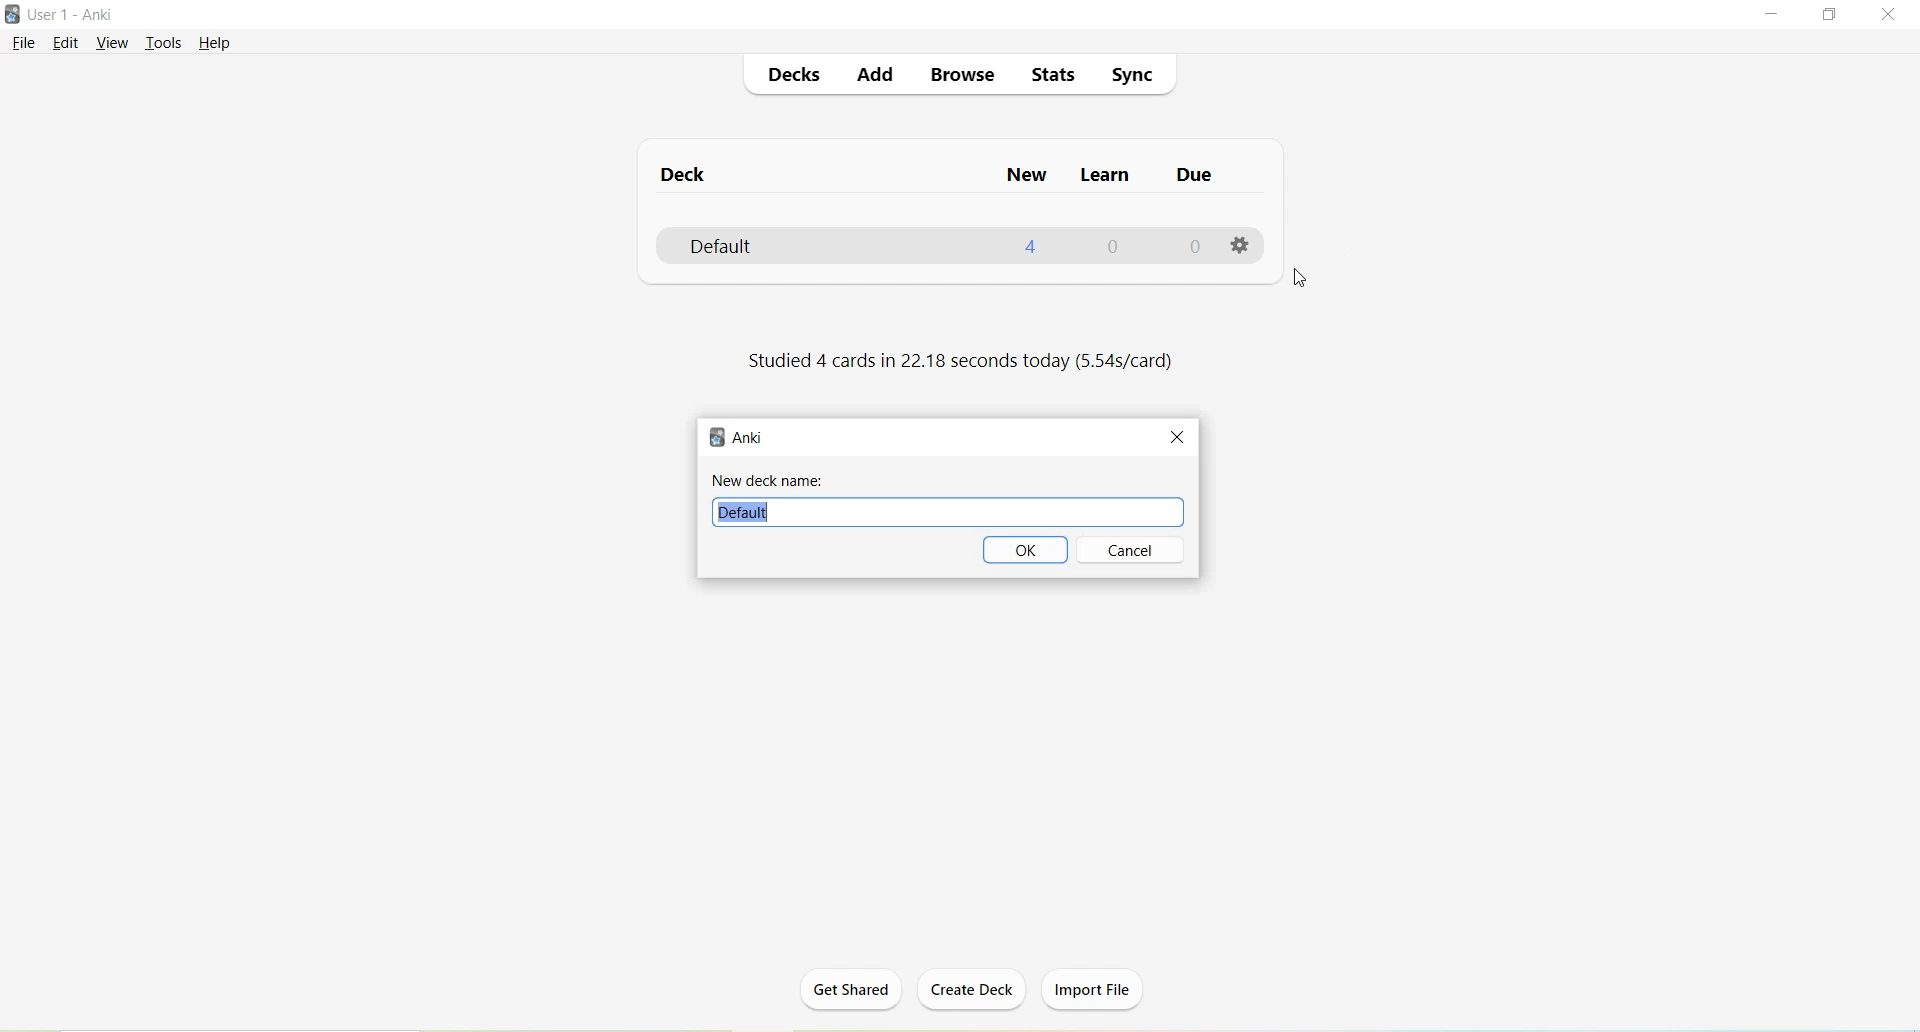  Describe the element at coordinates (214, 43) in the screenshot. I see `Help` at that location.